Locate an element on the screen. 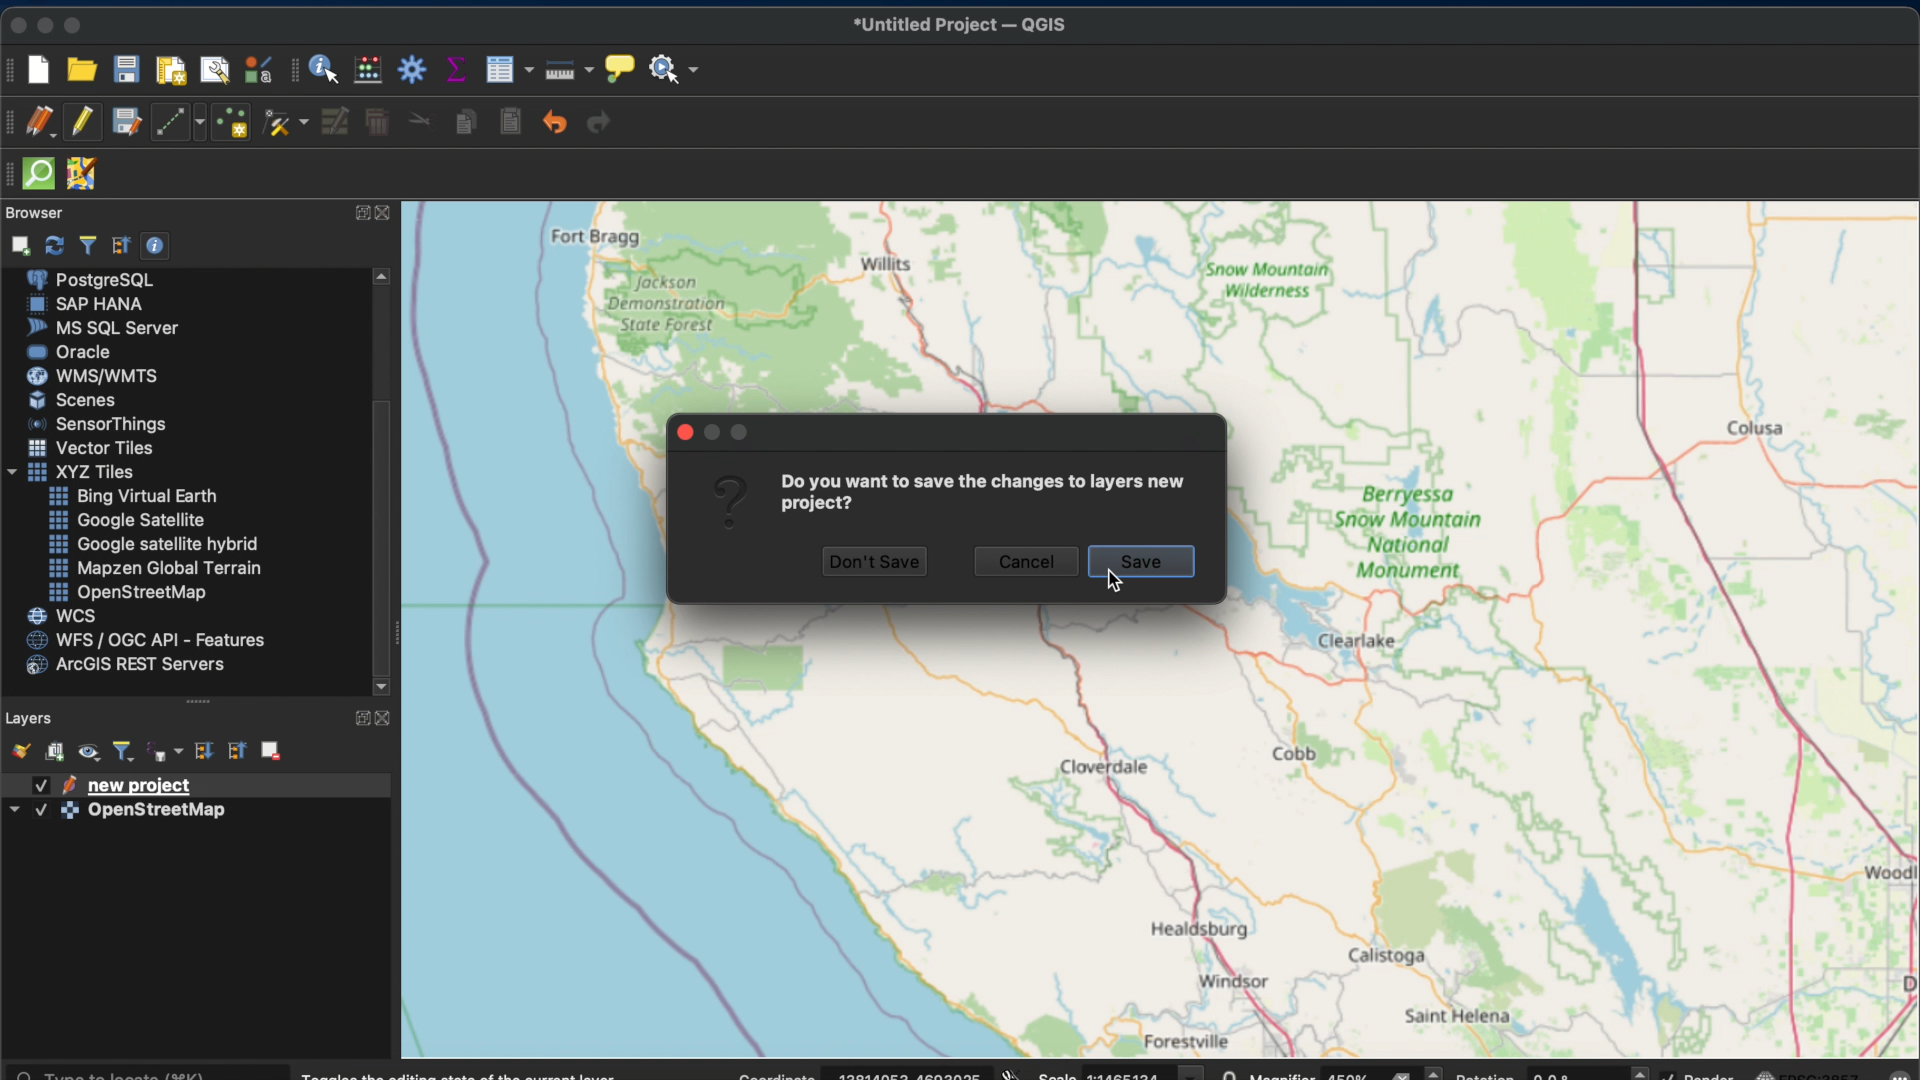  wfs/ogc api - features is located at coordinates (141, 641).